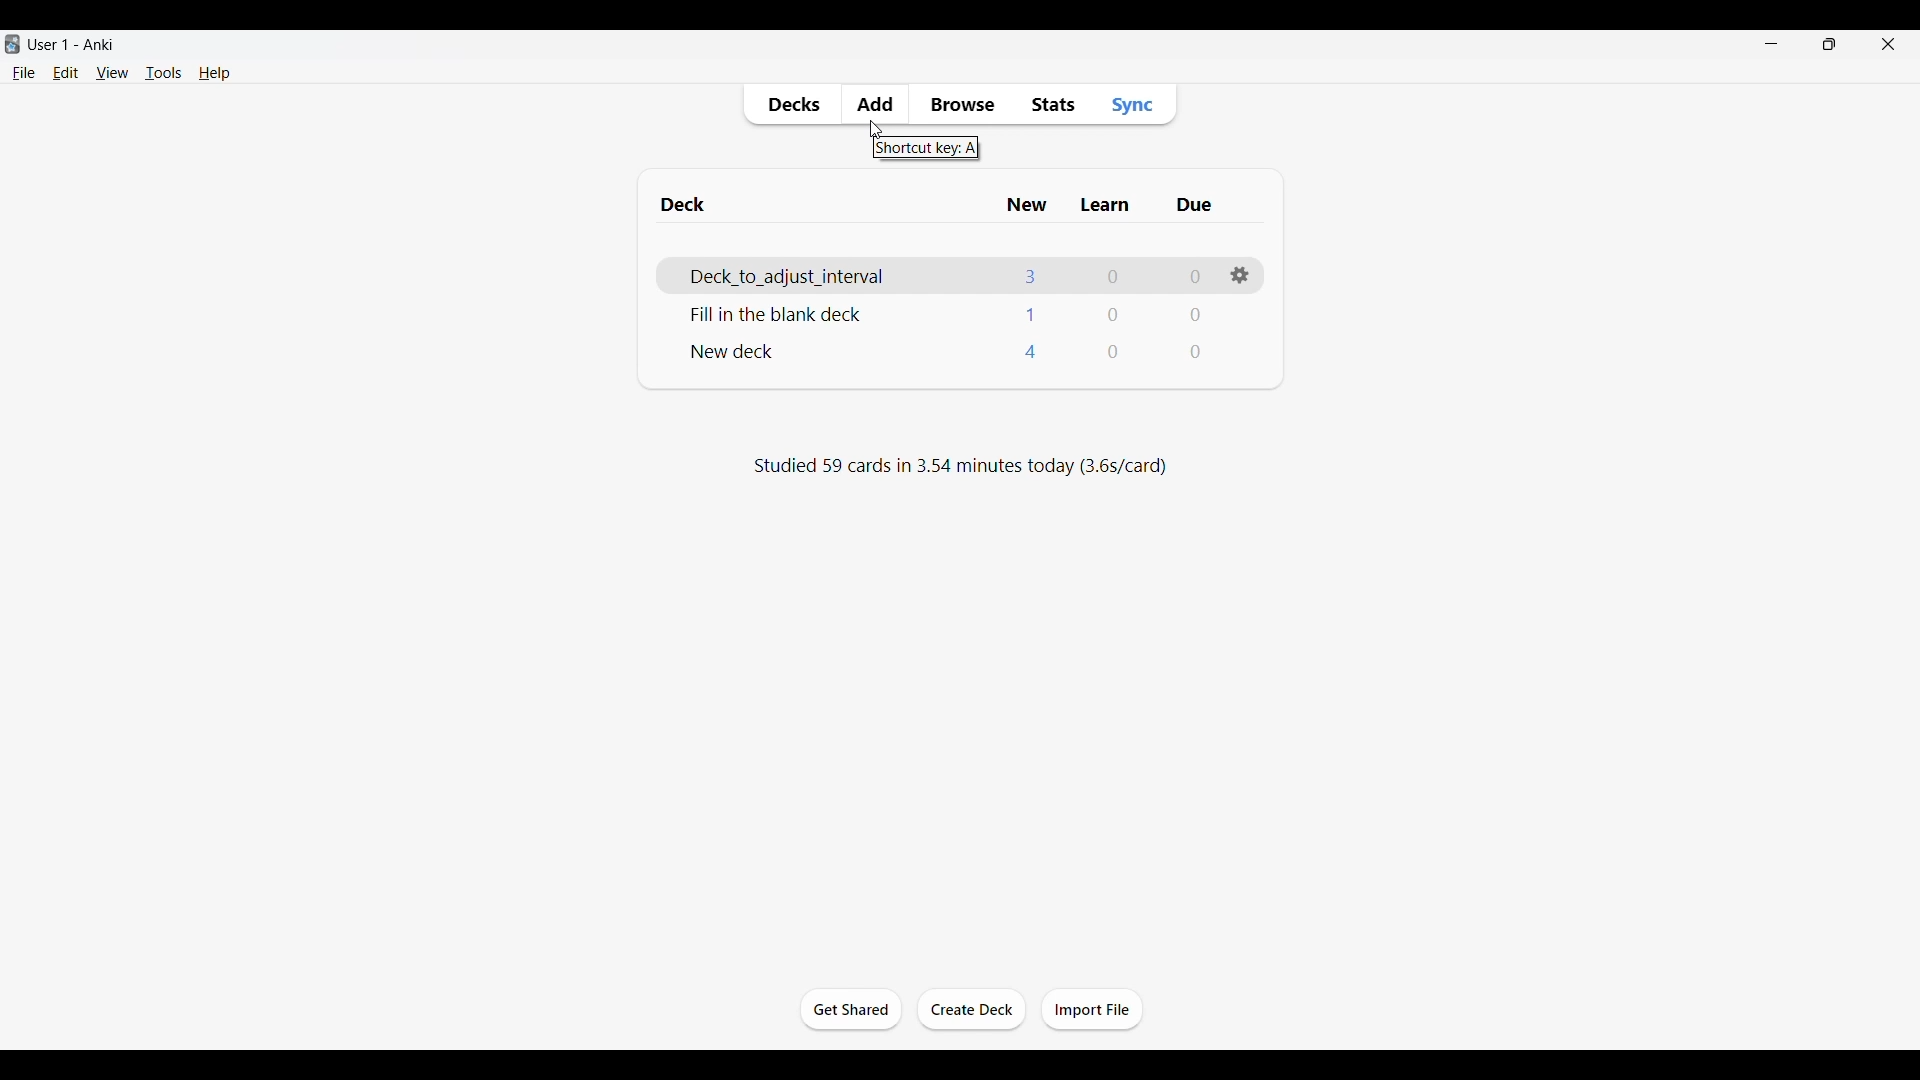 Image resolution: width=1920 pixels, height=1080 pixels. What do you see at coordinates (215, 72) in the screenshot?
I see `Help menu` at bounding box center [215, 72].